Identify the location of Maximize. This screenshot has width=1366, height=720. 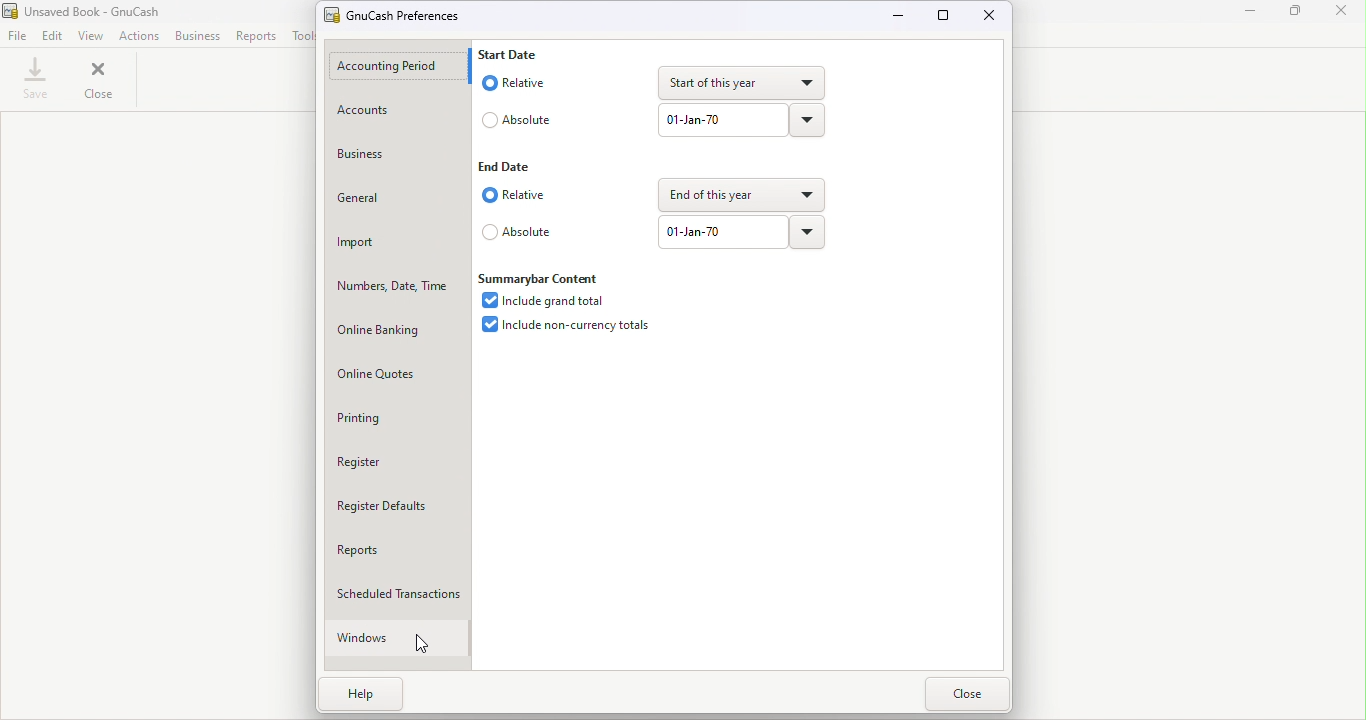
(946, 16).